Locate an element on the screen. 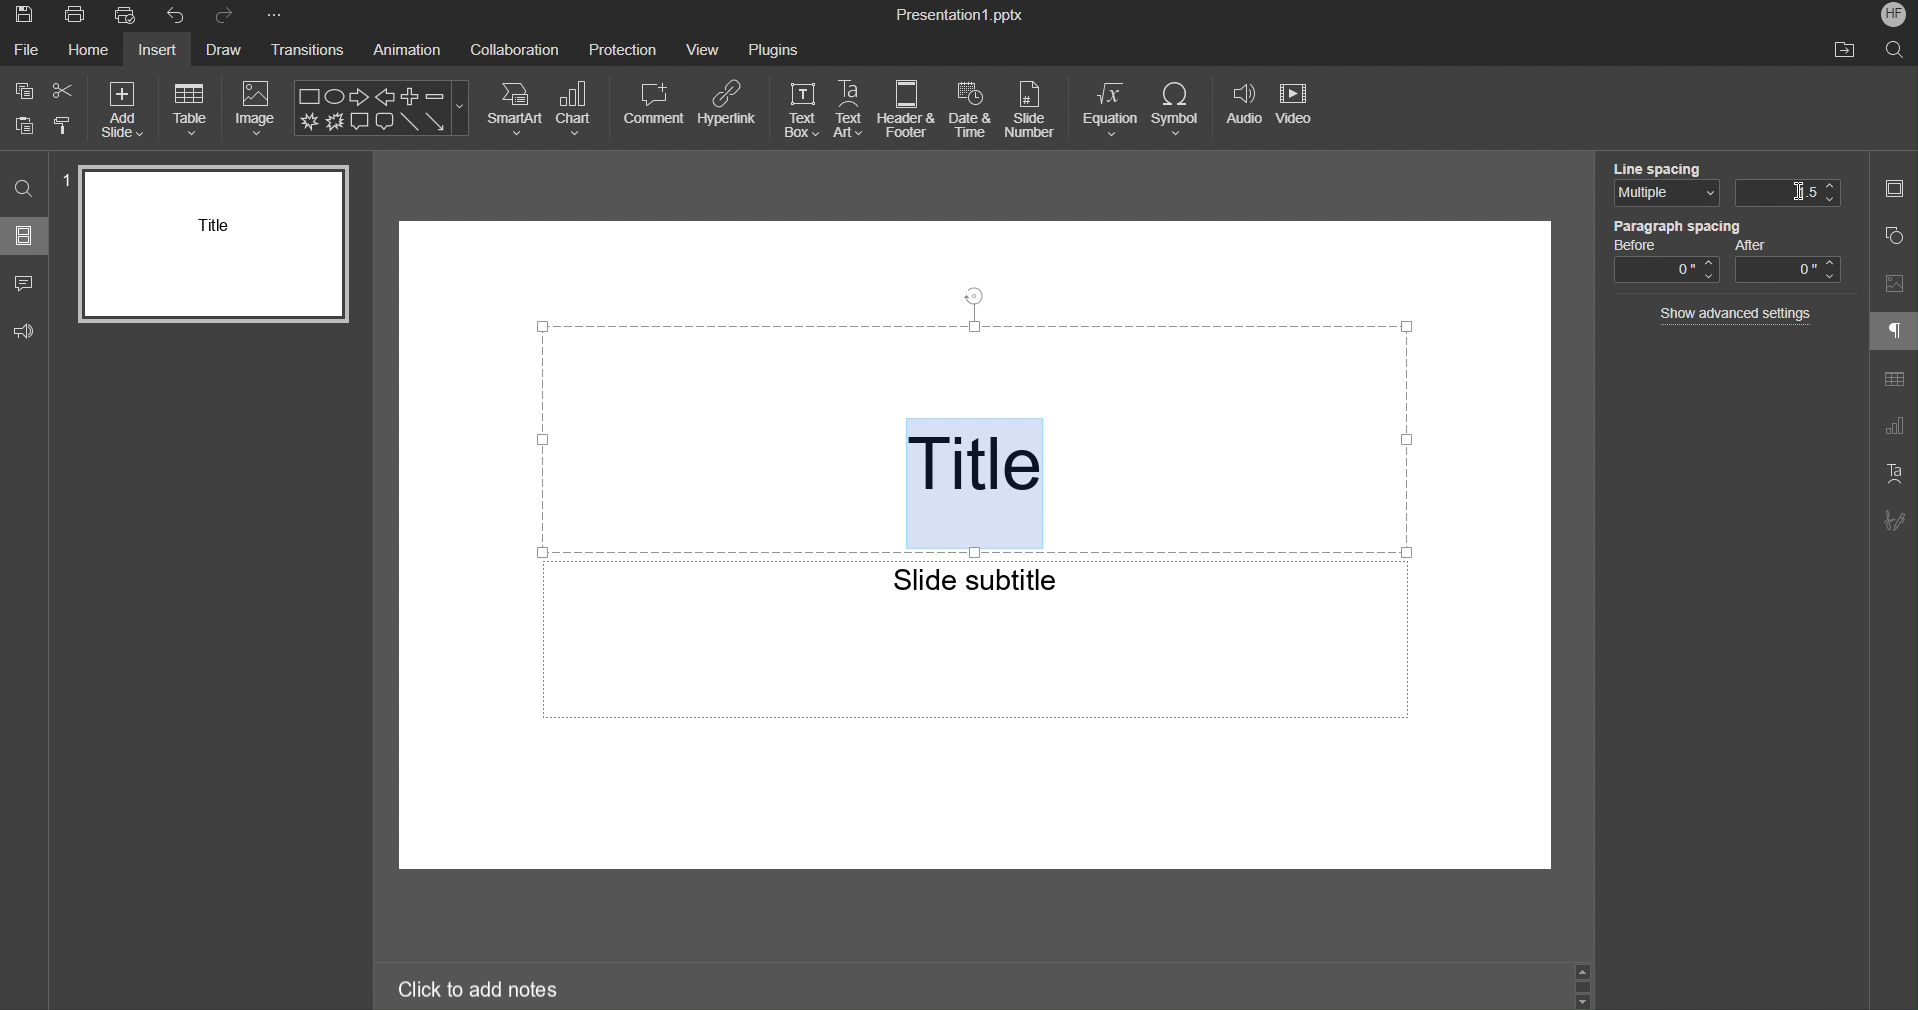 Image resolution: width=1918 pixels, height=1010 pixels. File is located at coordinates (28, 53).